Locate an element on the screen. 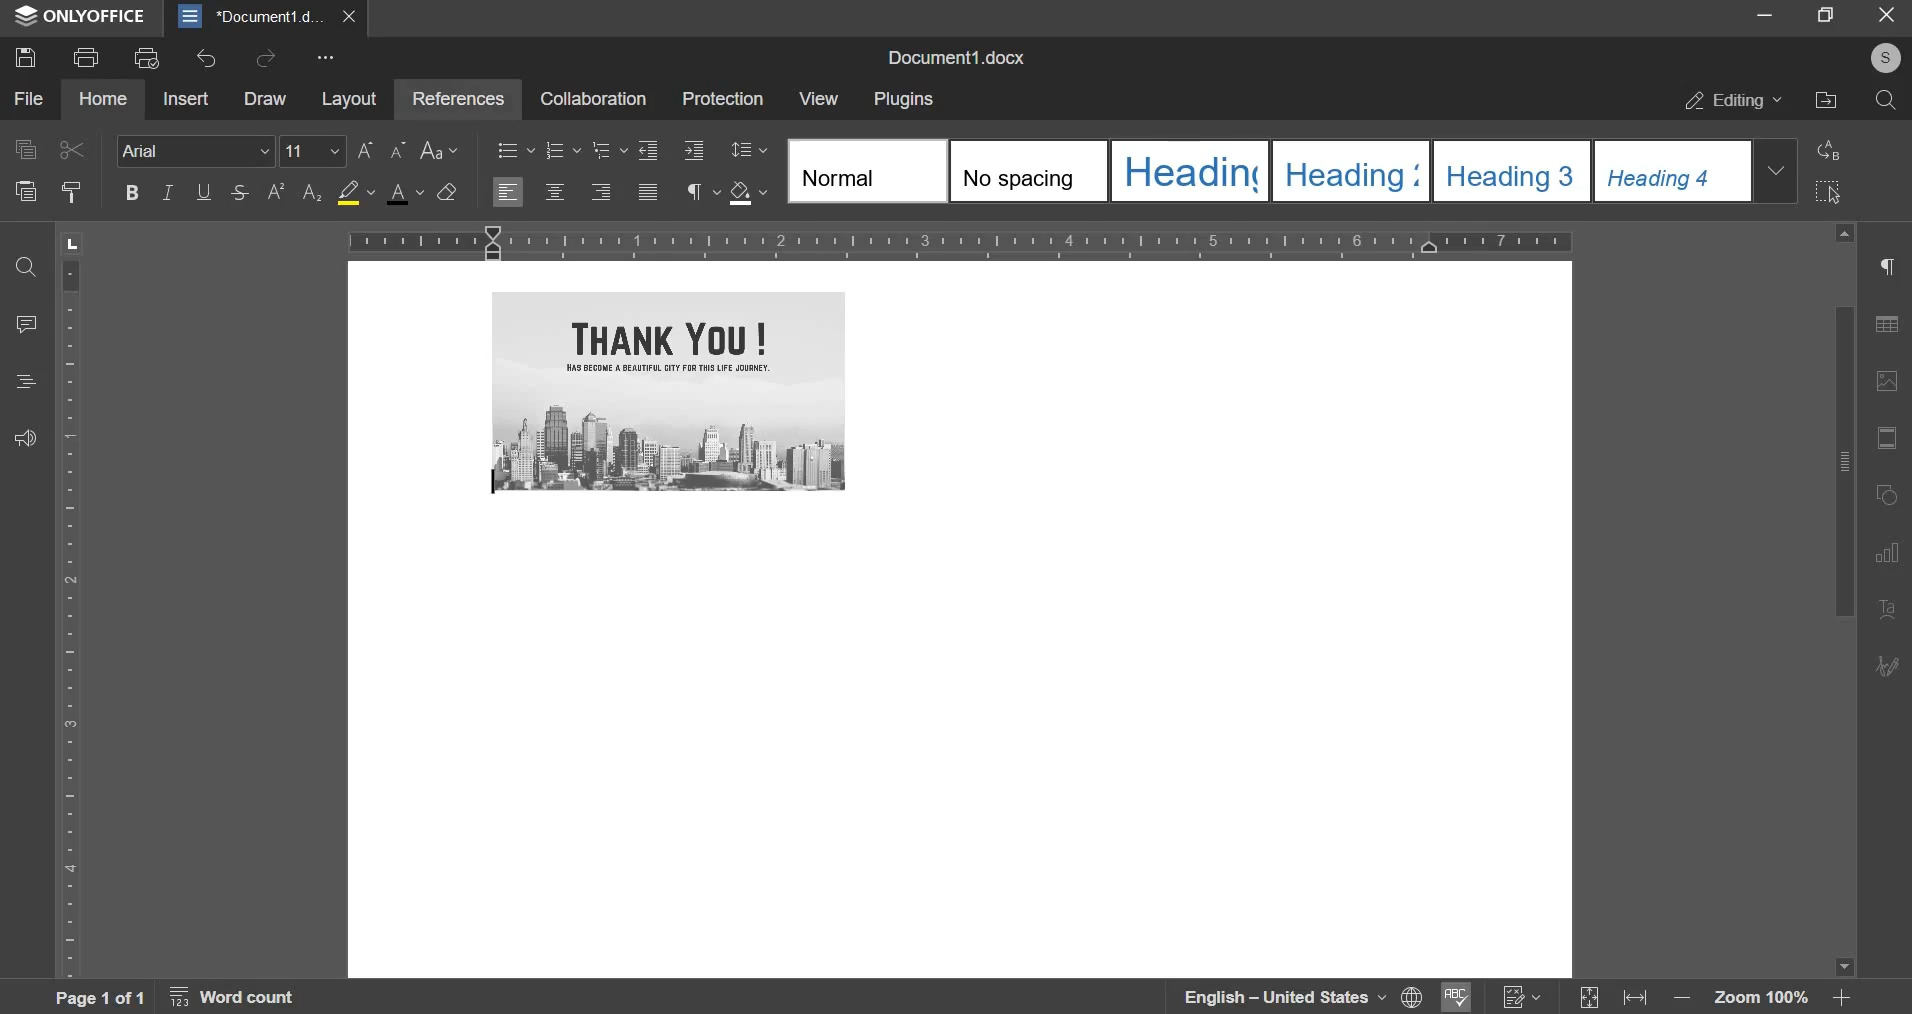 The image size is (1912, 1014). Heading 1 is located at coordinates (1190, 170).